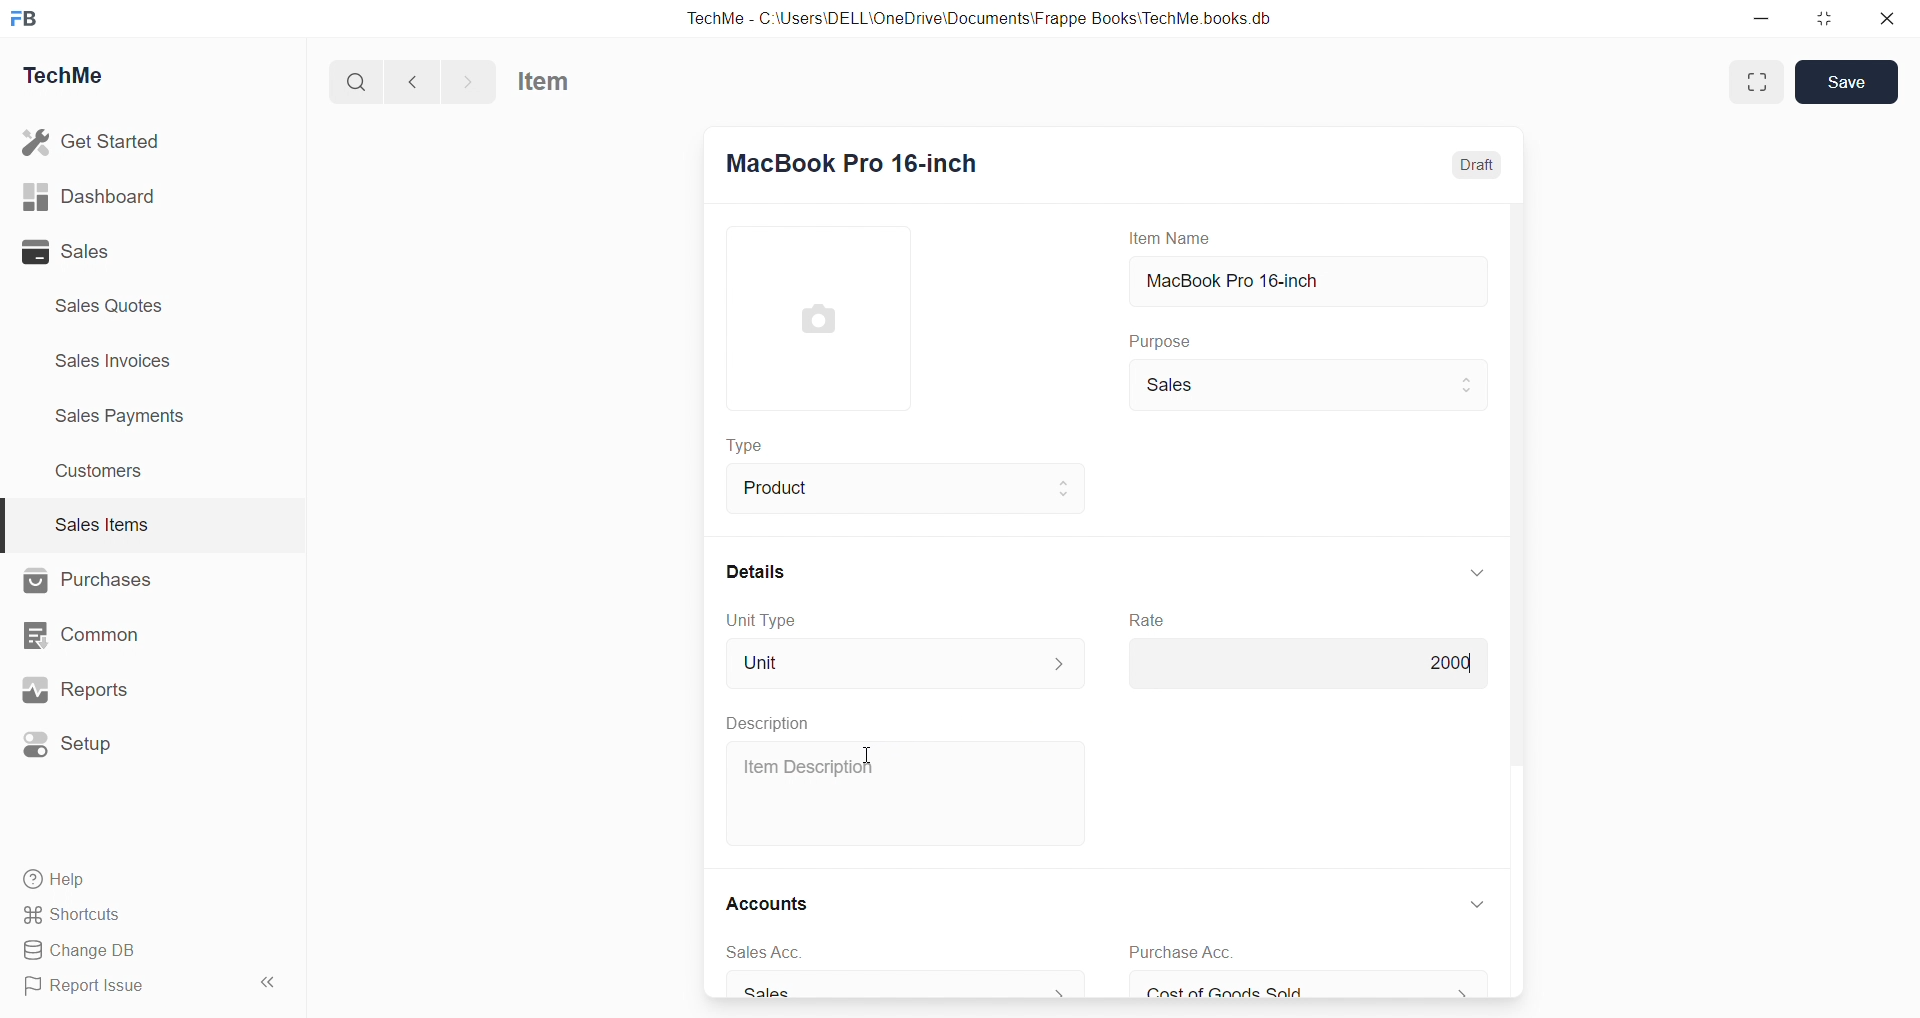  I want to click on Report Issue, so click(89, 987).